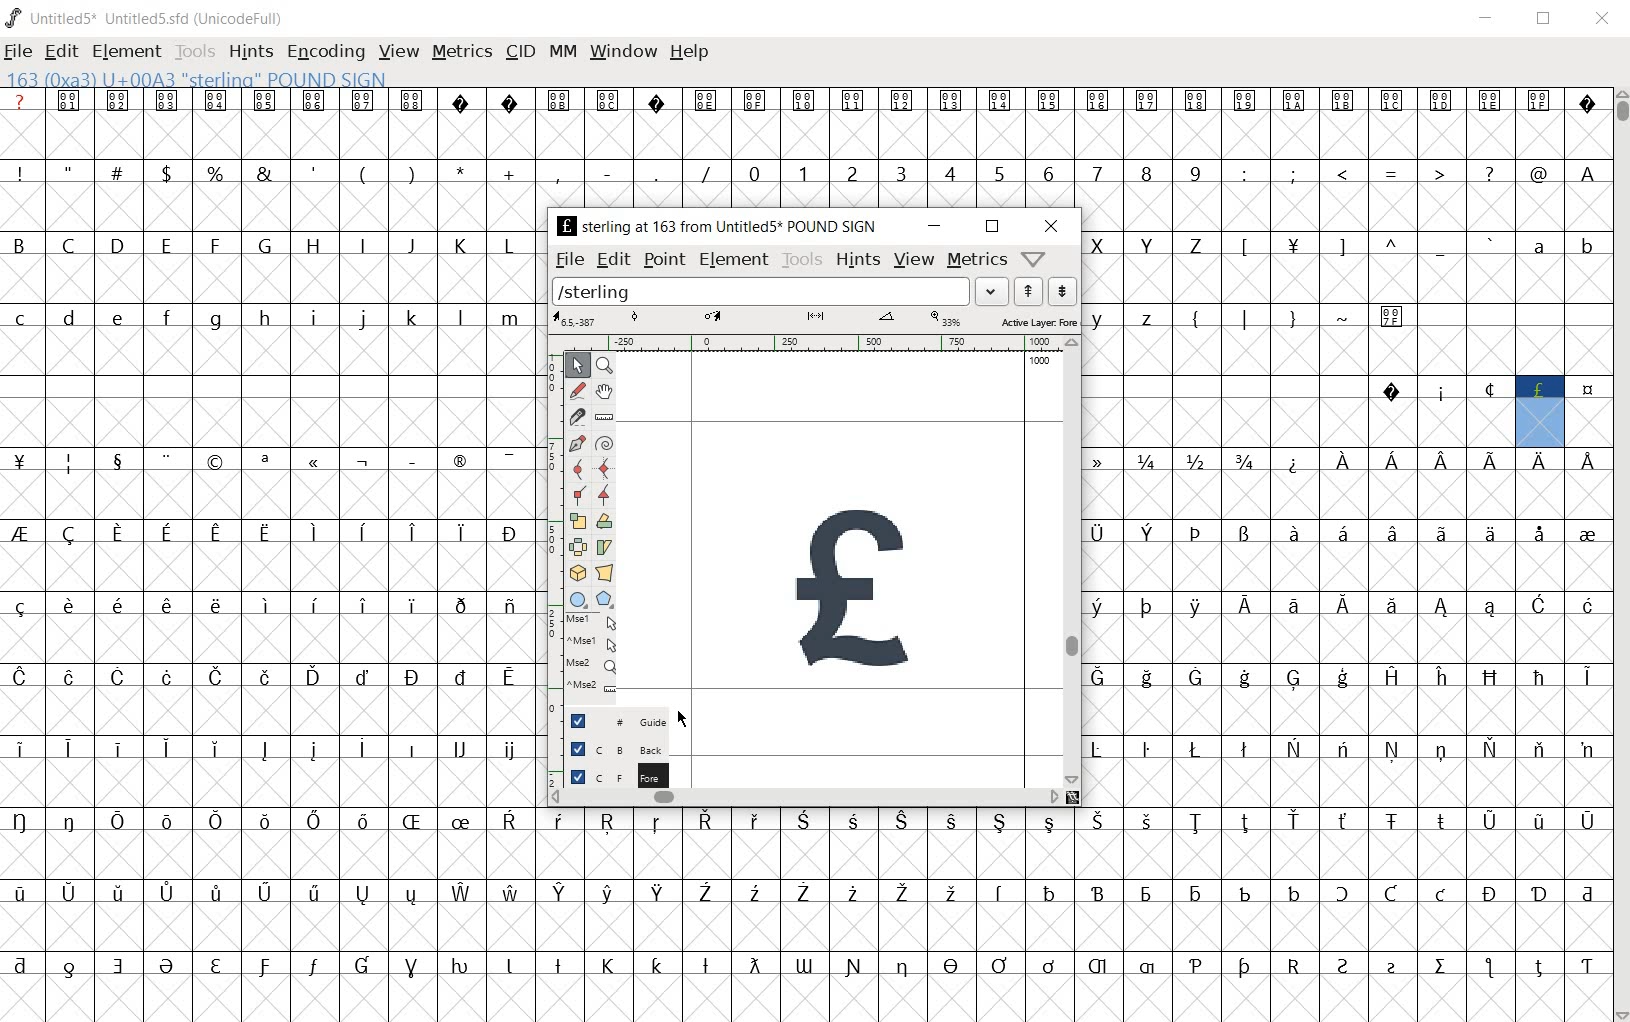  I want to click on C, so click(71, 247).